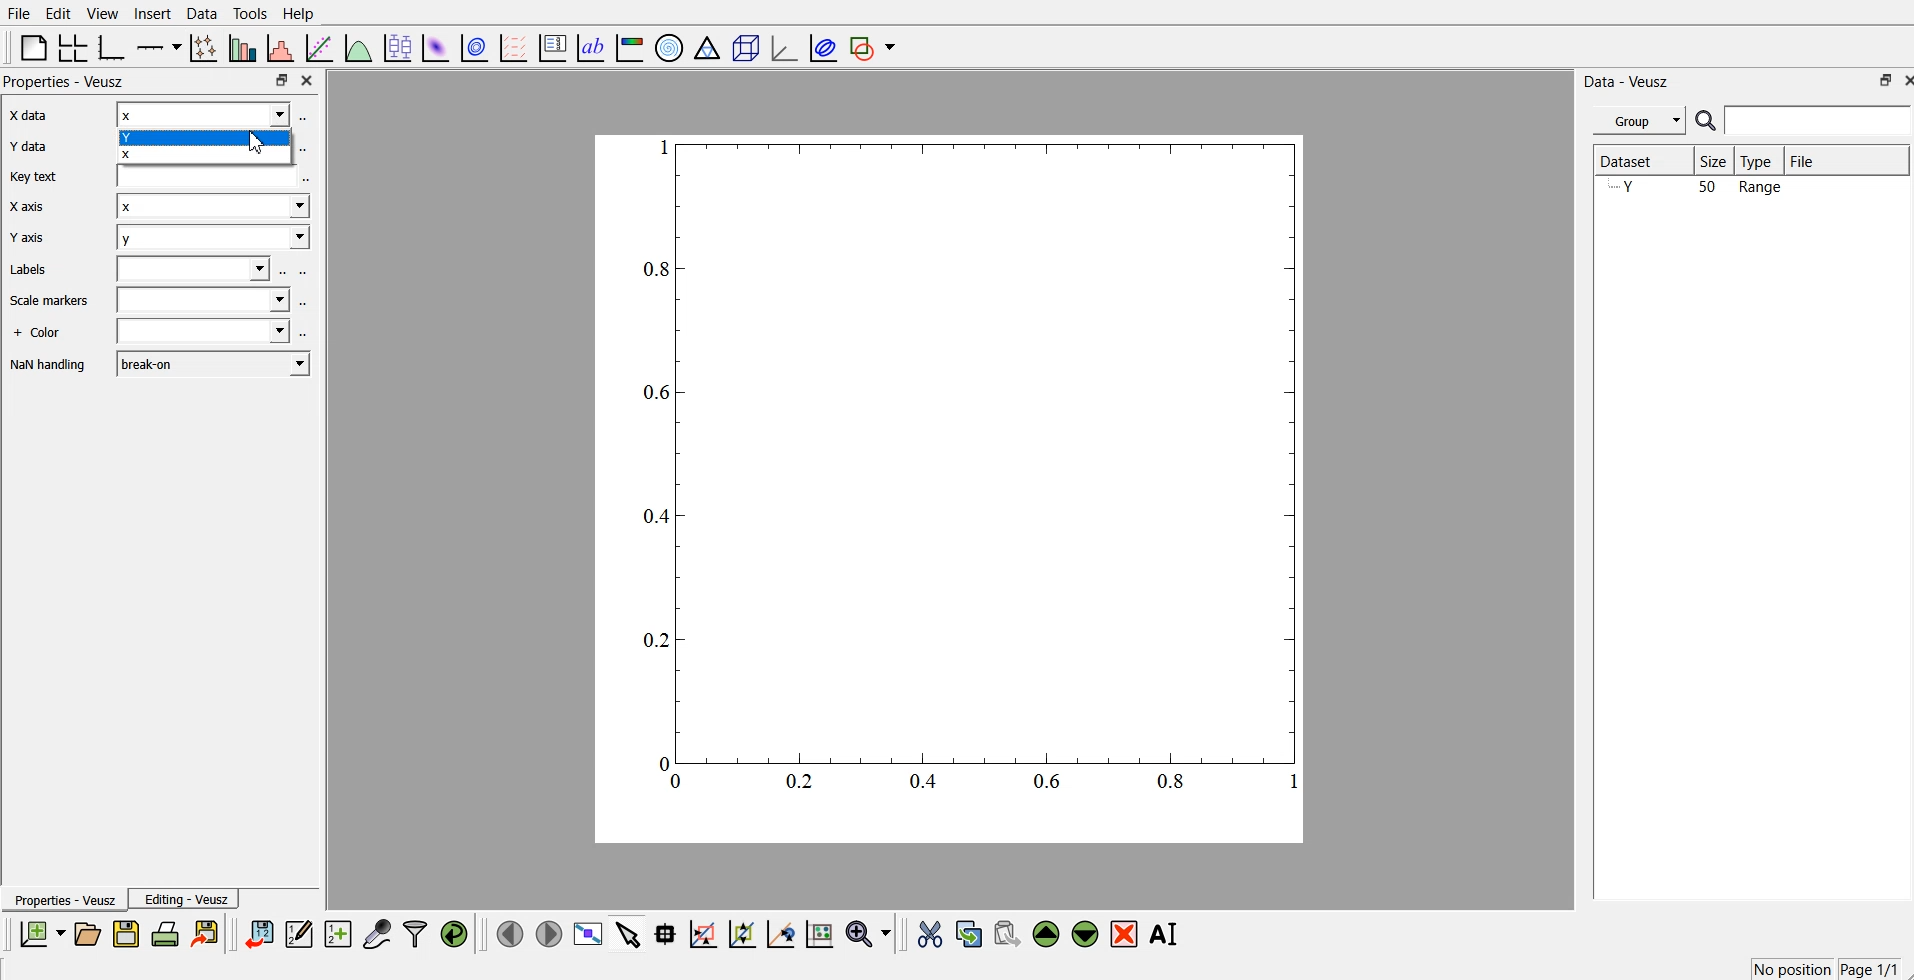  What do you see at coordinates (206, 157) in the screenshot?
I see `x` at bounding box center [206, 157].